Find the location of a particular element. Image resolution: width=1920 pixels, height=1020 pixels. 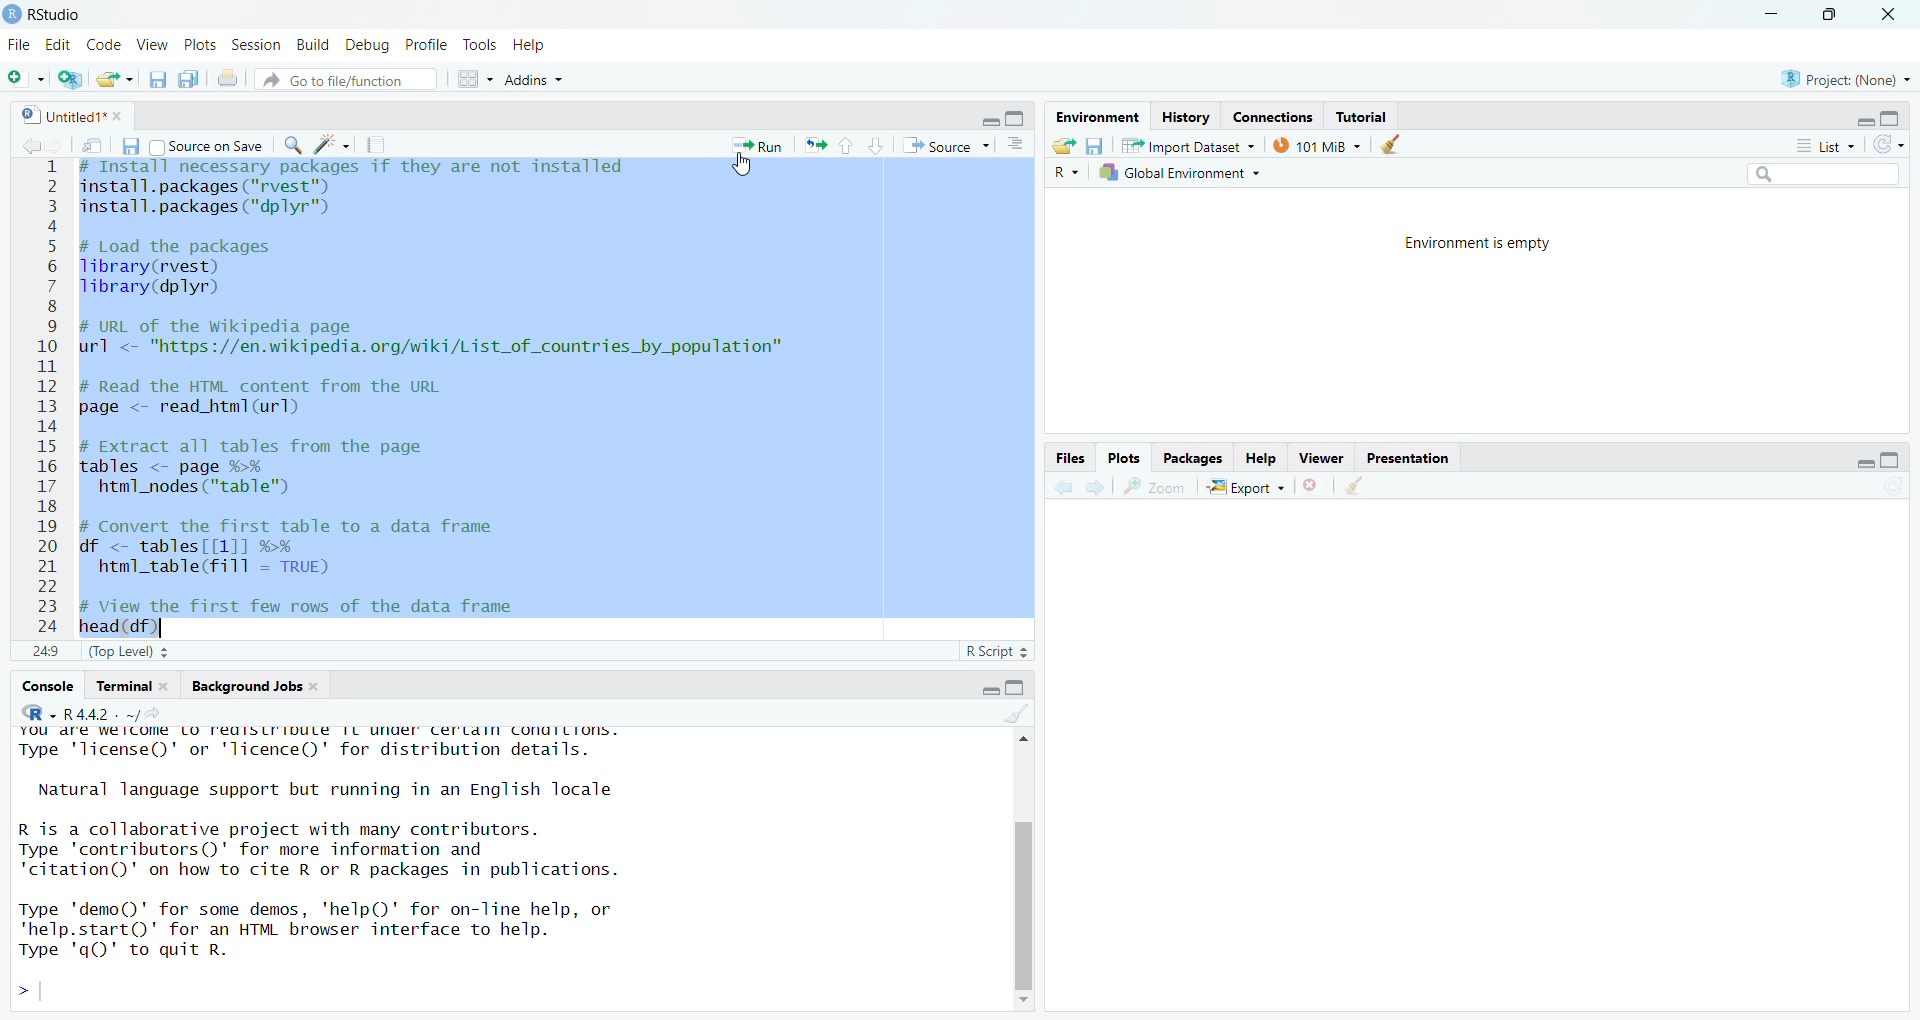

R is a collaborative project with many contributors.
Type 'contributors()' for more information and
"citation()' on how to cite R or R packages in publications. is located at coordinates (334, 852).